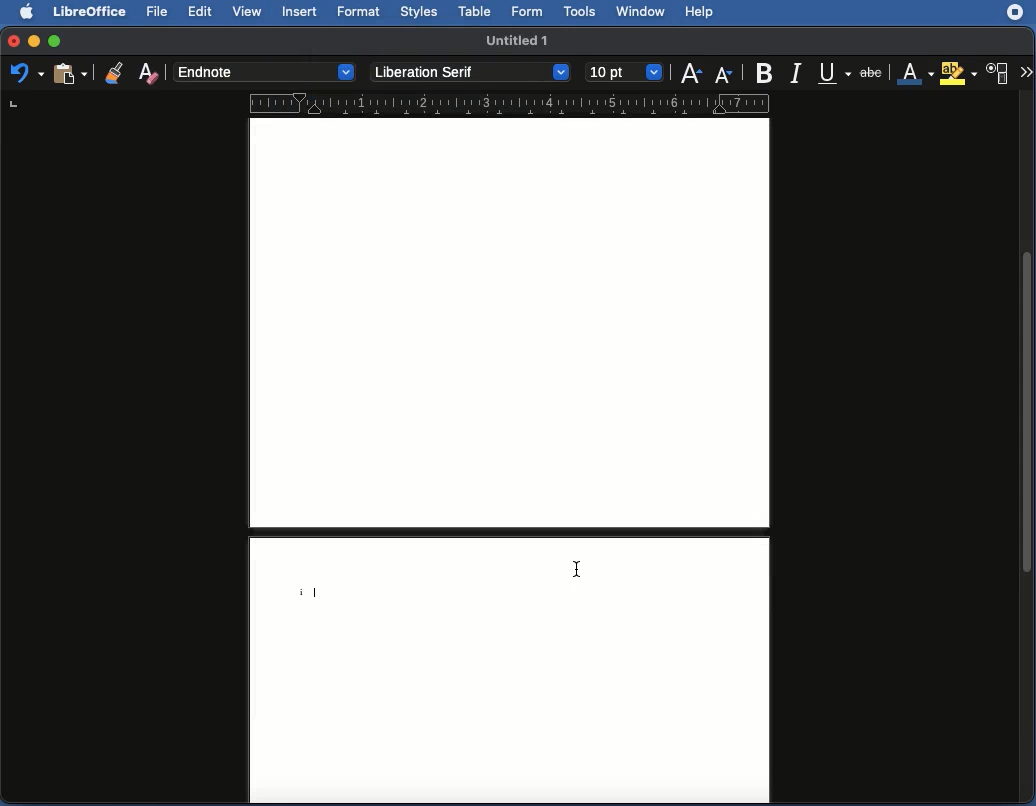 The width and height of the screenshot is (1036, 806). Describe the element at coordinates (642, 12) in the screenshot. I see `Window` at that location.